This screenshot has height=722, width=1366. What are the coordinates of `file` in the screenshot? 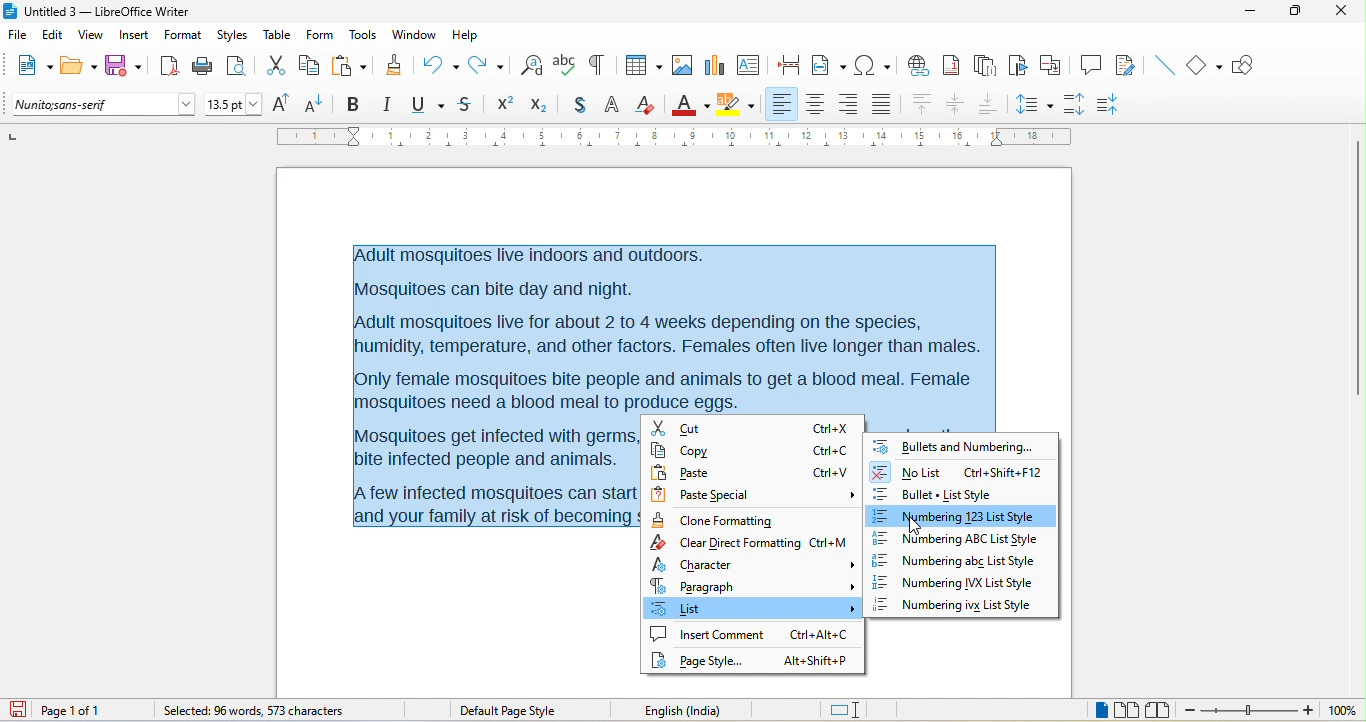 It's located at (15, 32).